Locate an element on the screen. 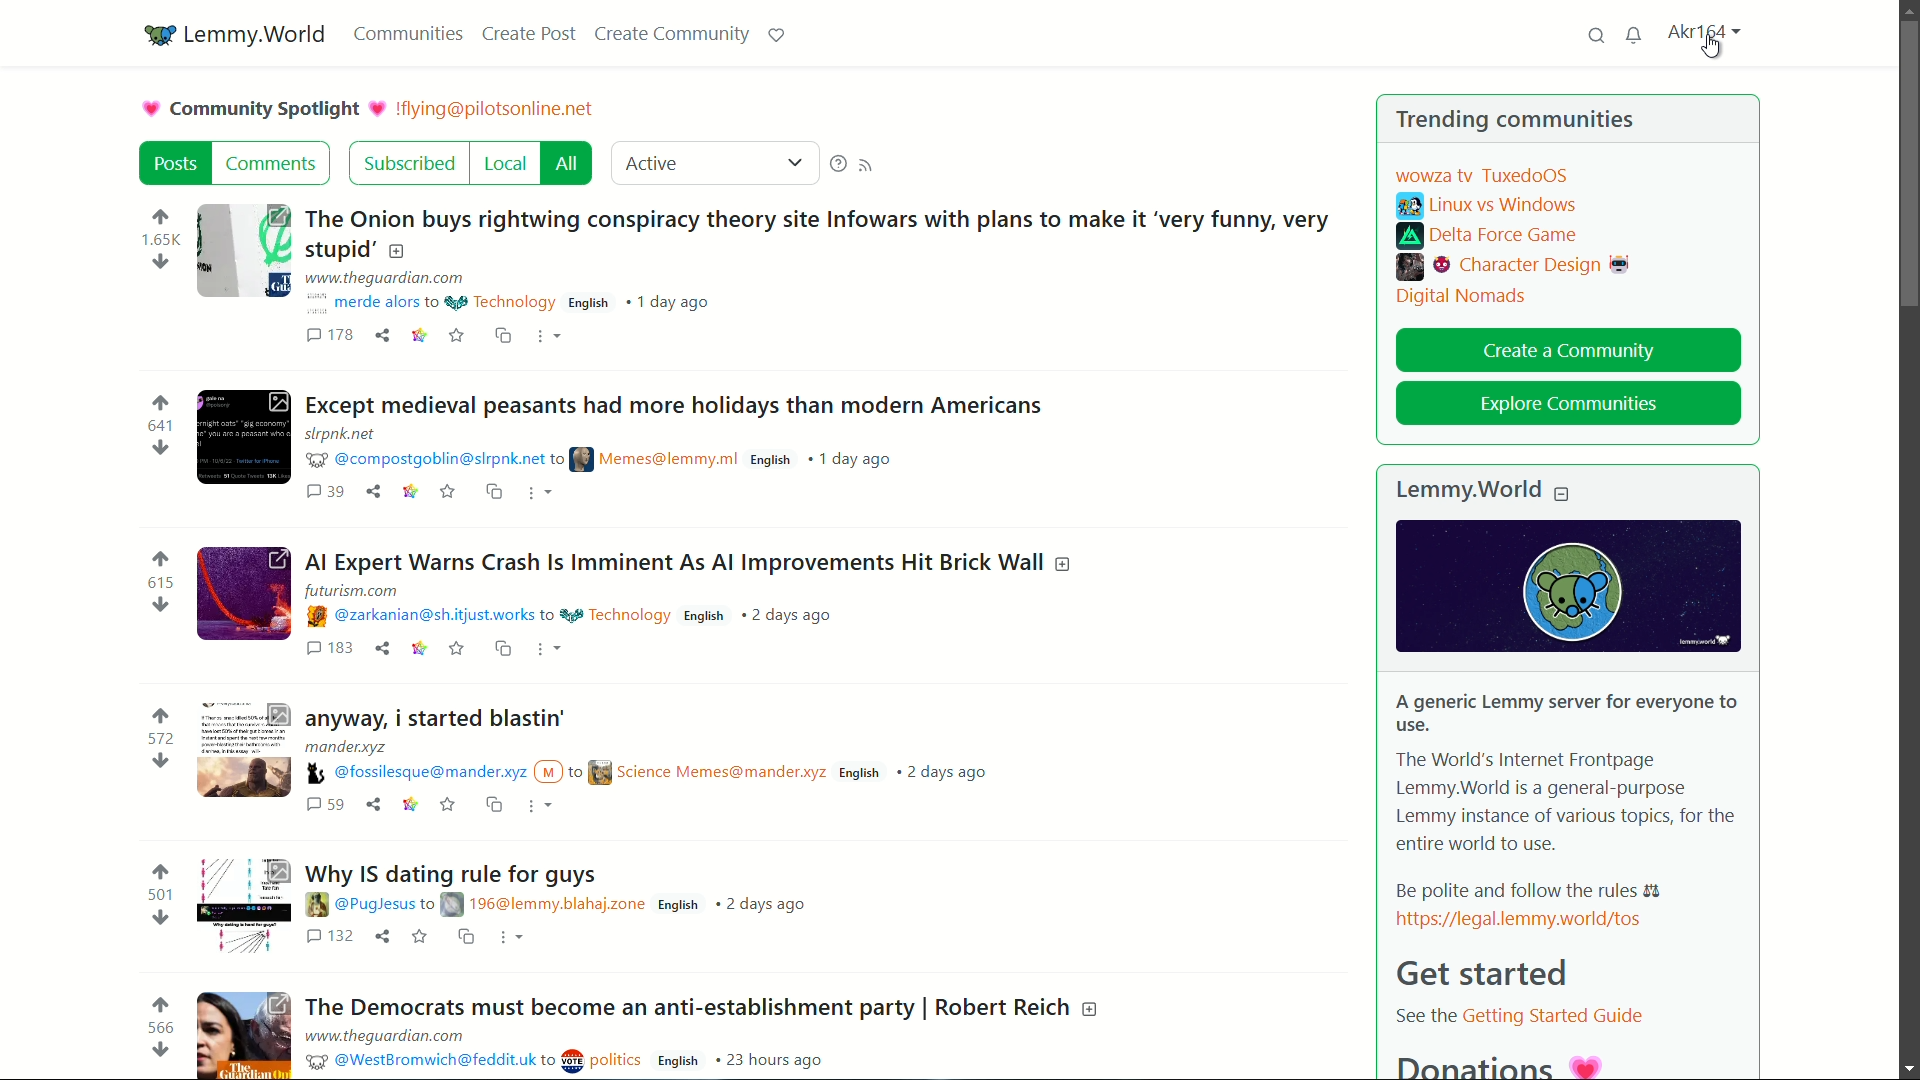 The height and width of the screenshot is (1080, 1920). link is located at coordinates (407, 489).